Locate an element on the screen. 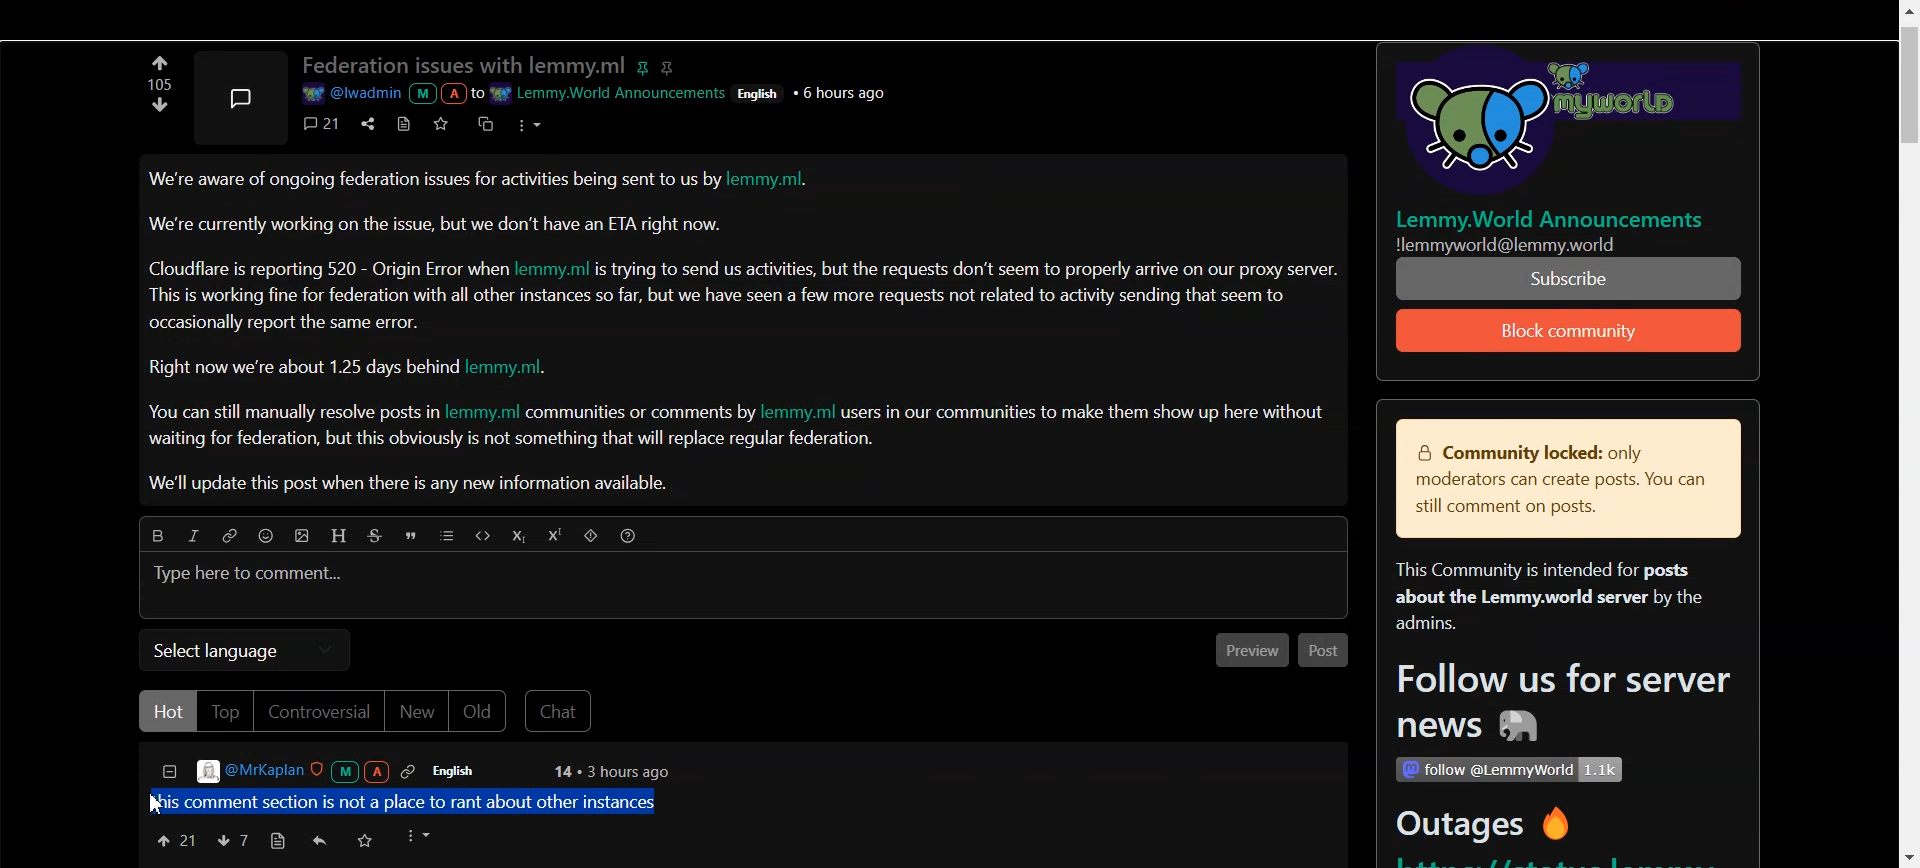 This screenshot has width=1920, height=868. 14 + 3 hours ago is located at coordinates (609, 773).